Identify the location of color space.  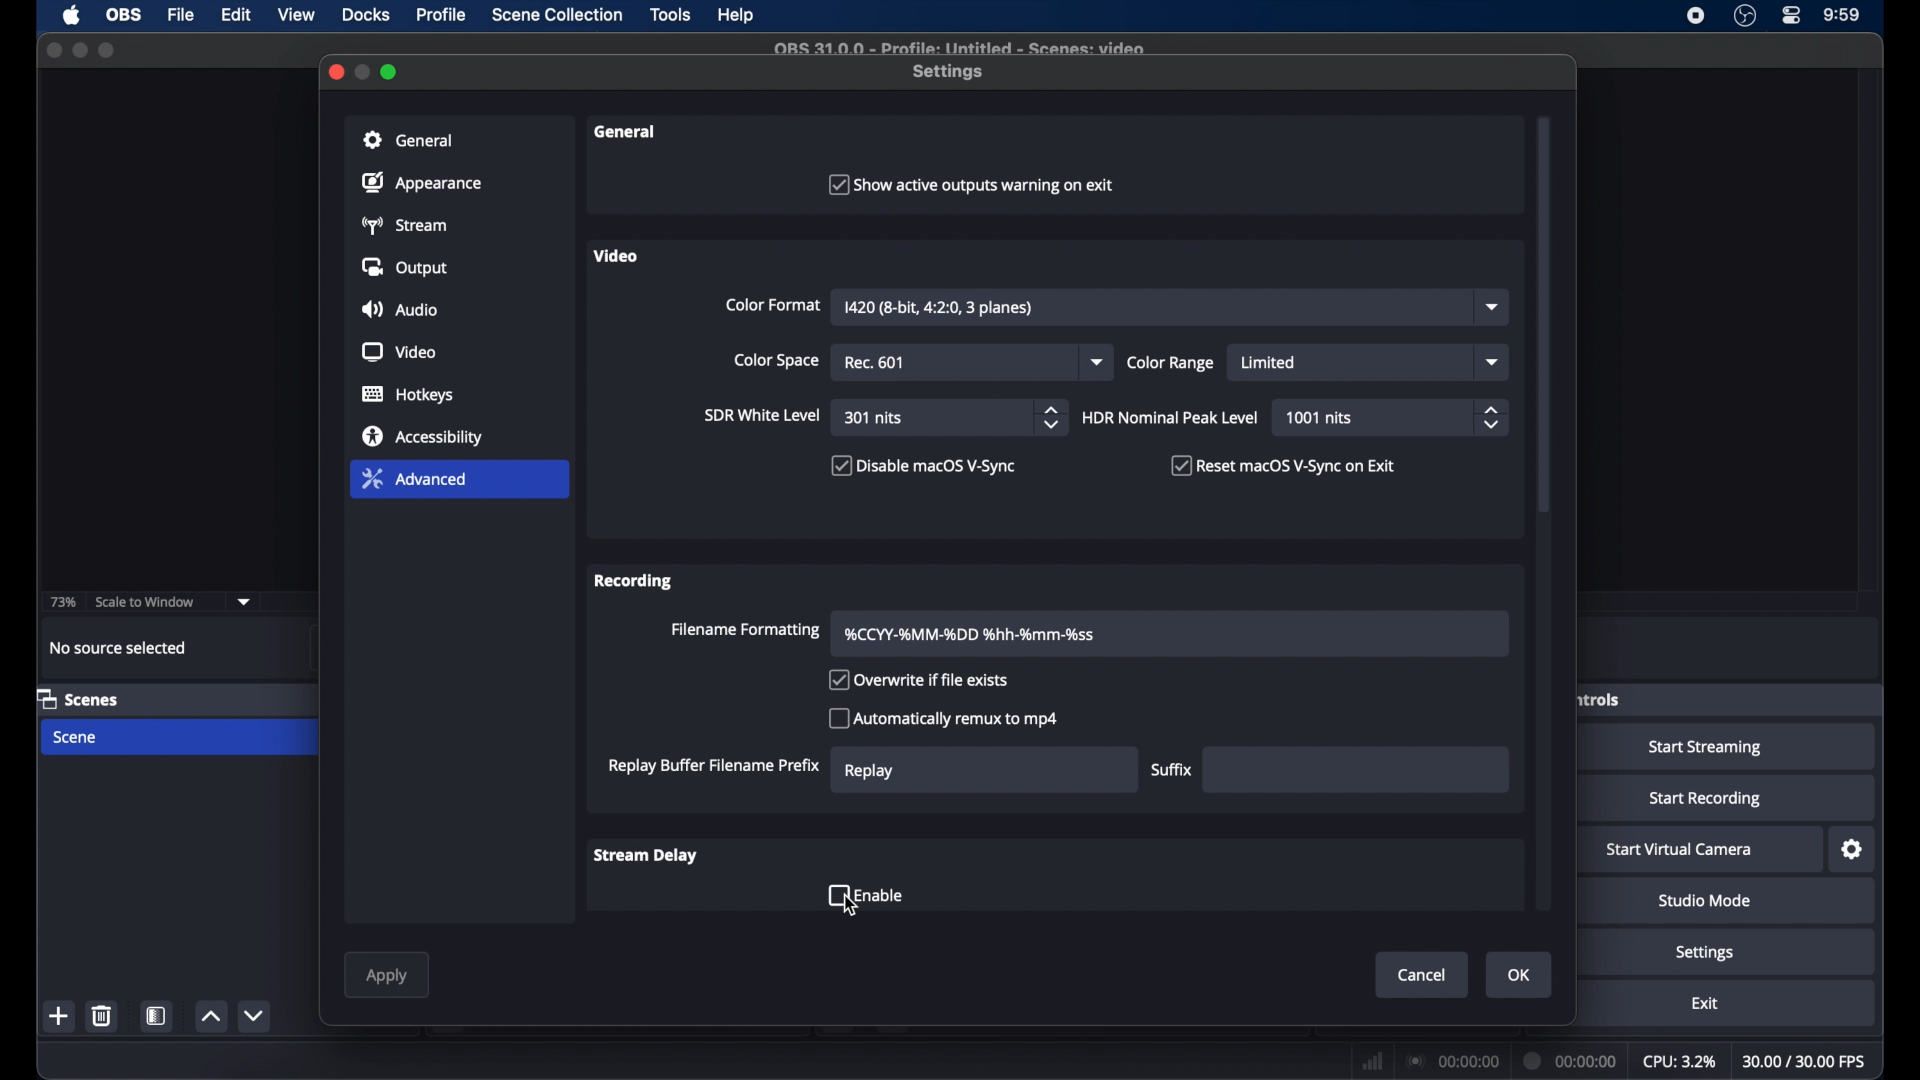
(775, 360).